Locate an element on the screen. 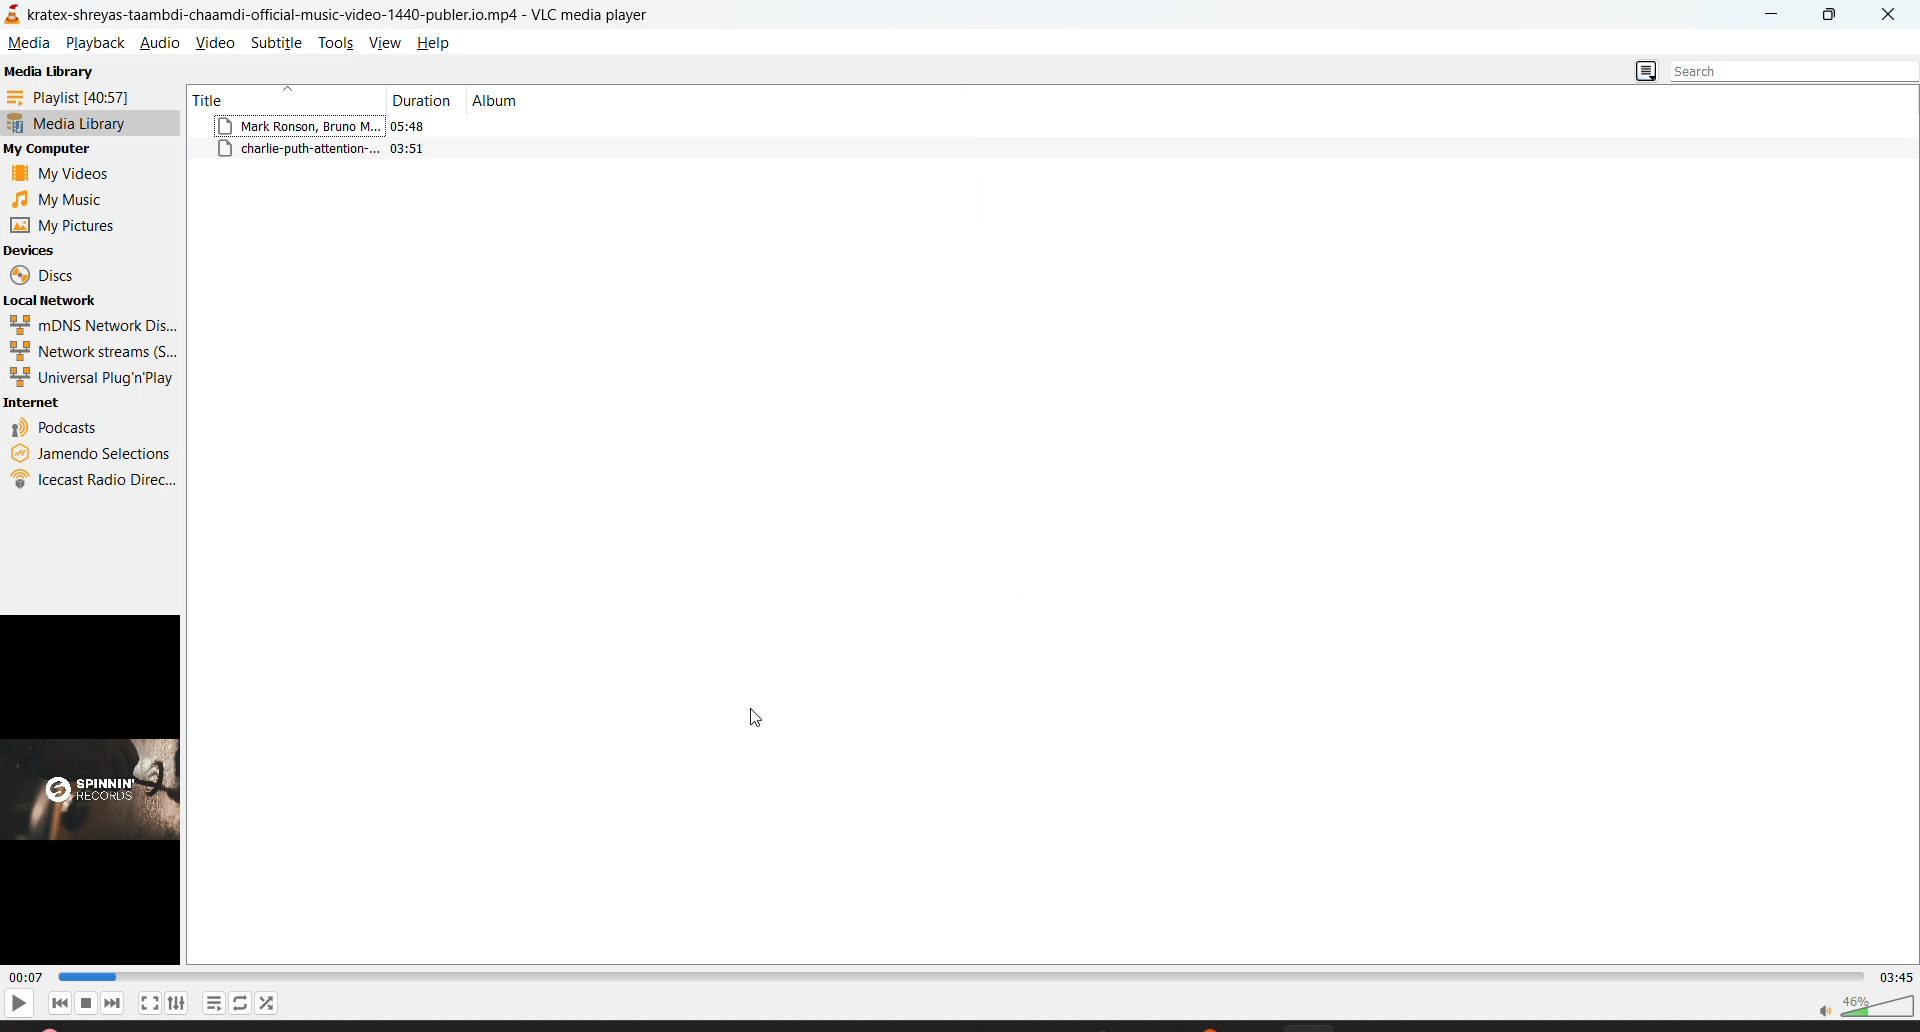 The height and width of the screenshot is (1032, 1920). cursor is located at coordinates (759, 716).